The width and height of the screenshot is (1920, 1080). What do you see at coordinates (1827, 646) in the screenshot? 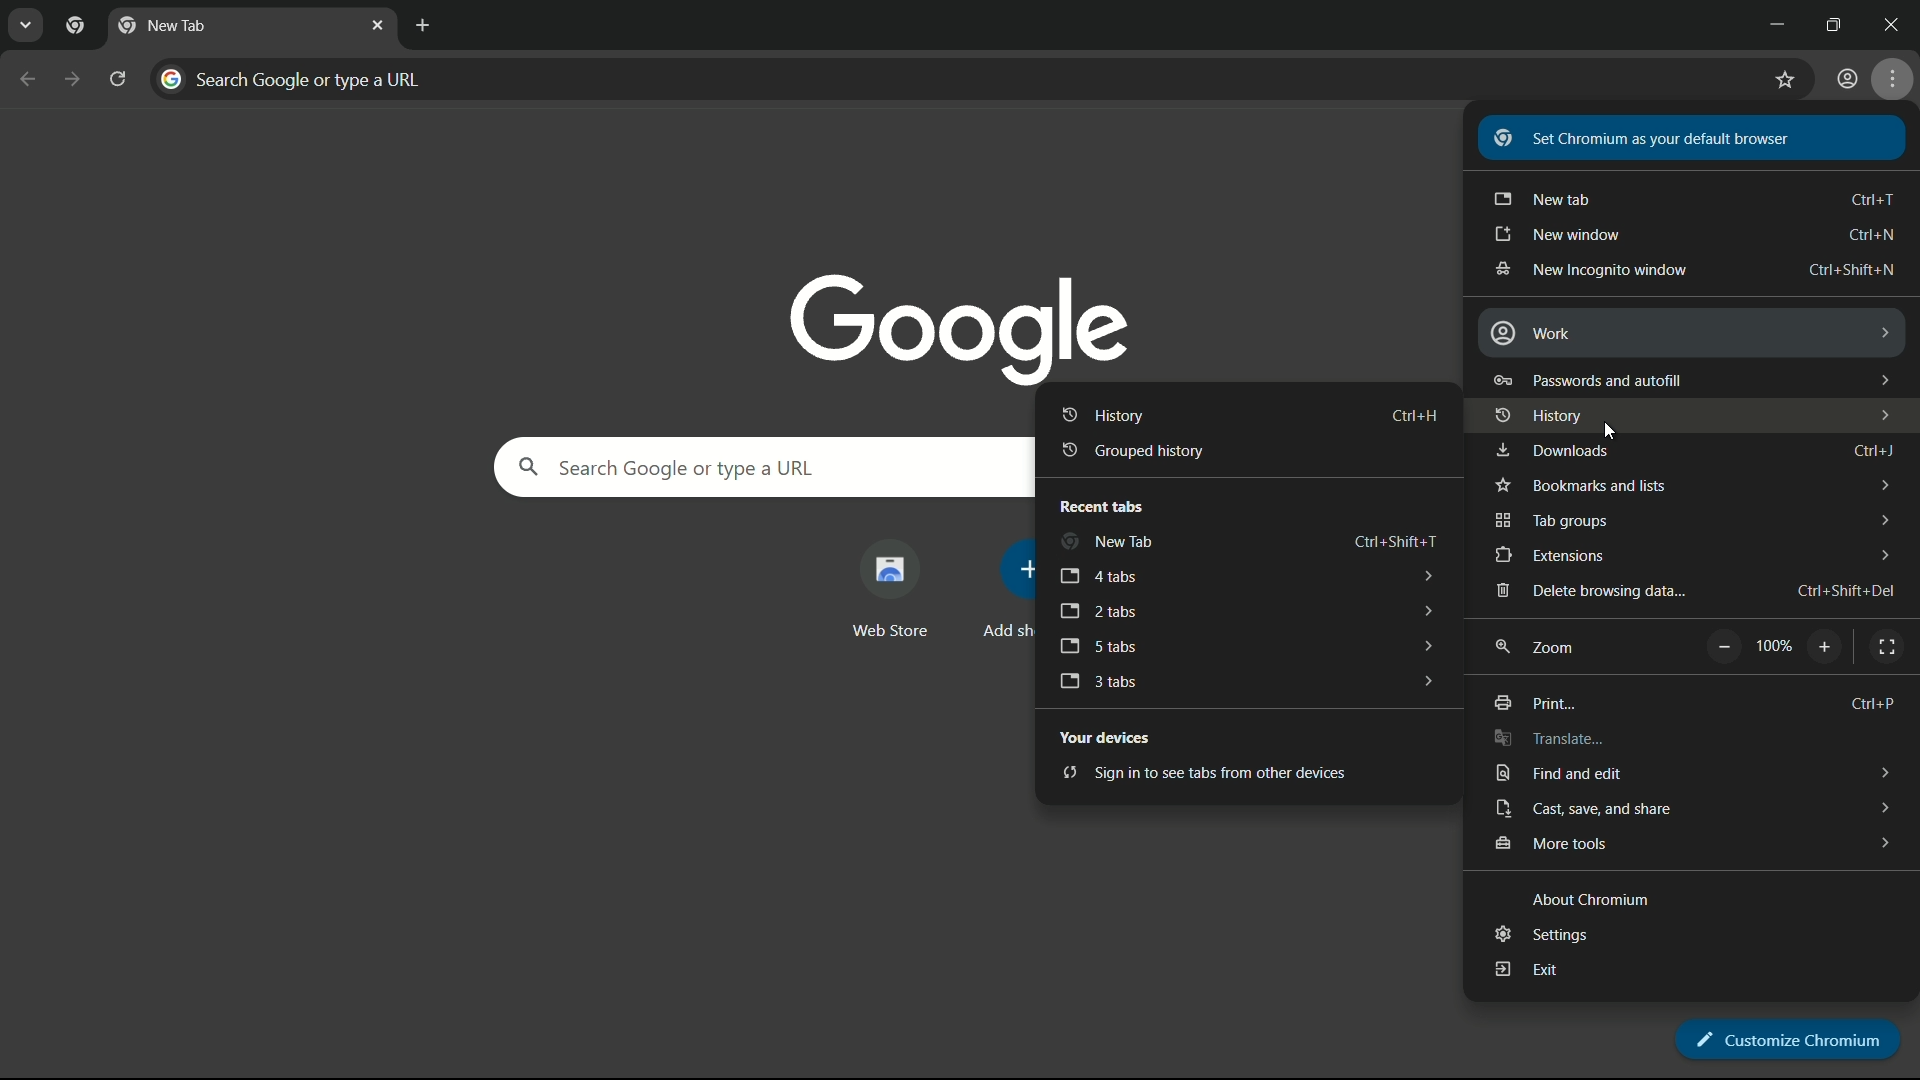
I see `zoom in` at bounding box center [1827, 646].